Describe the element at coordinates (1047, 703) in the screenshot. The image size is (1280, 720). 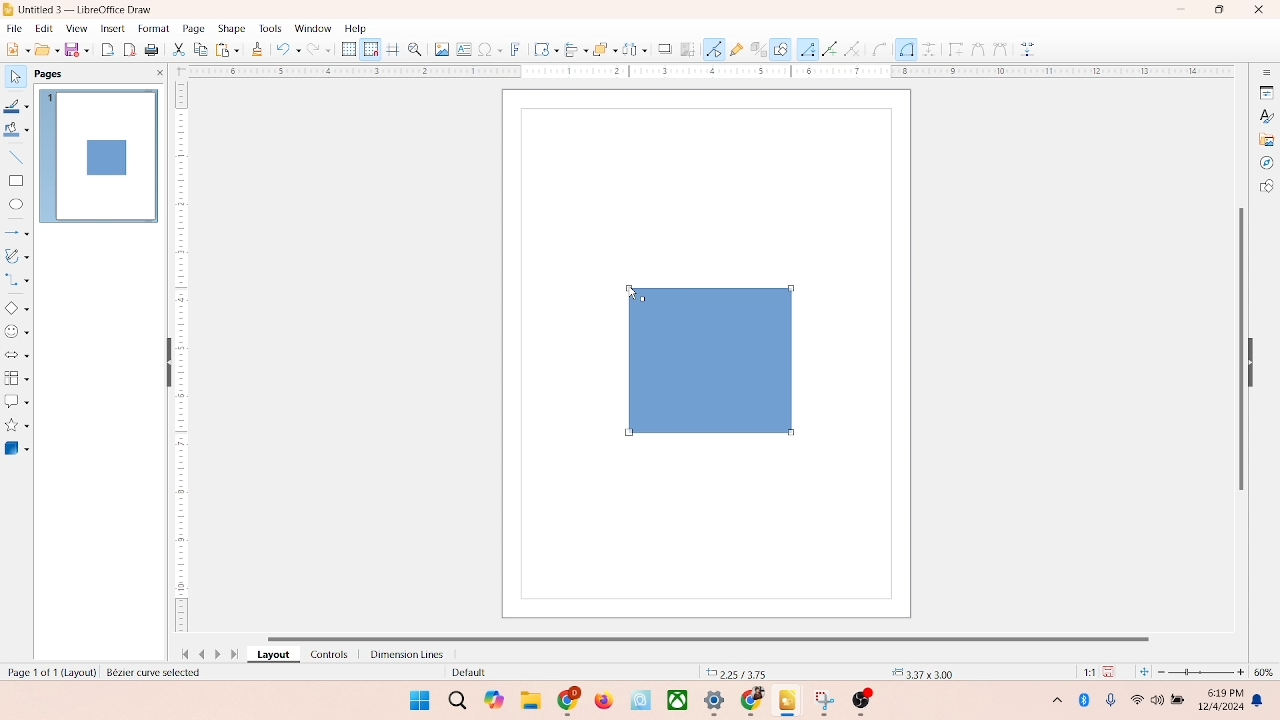
I see `hidden icons` at that location.